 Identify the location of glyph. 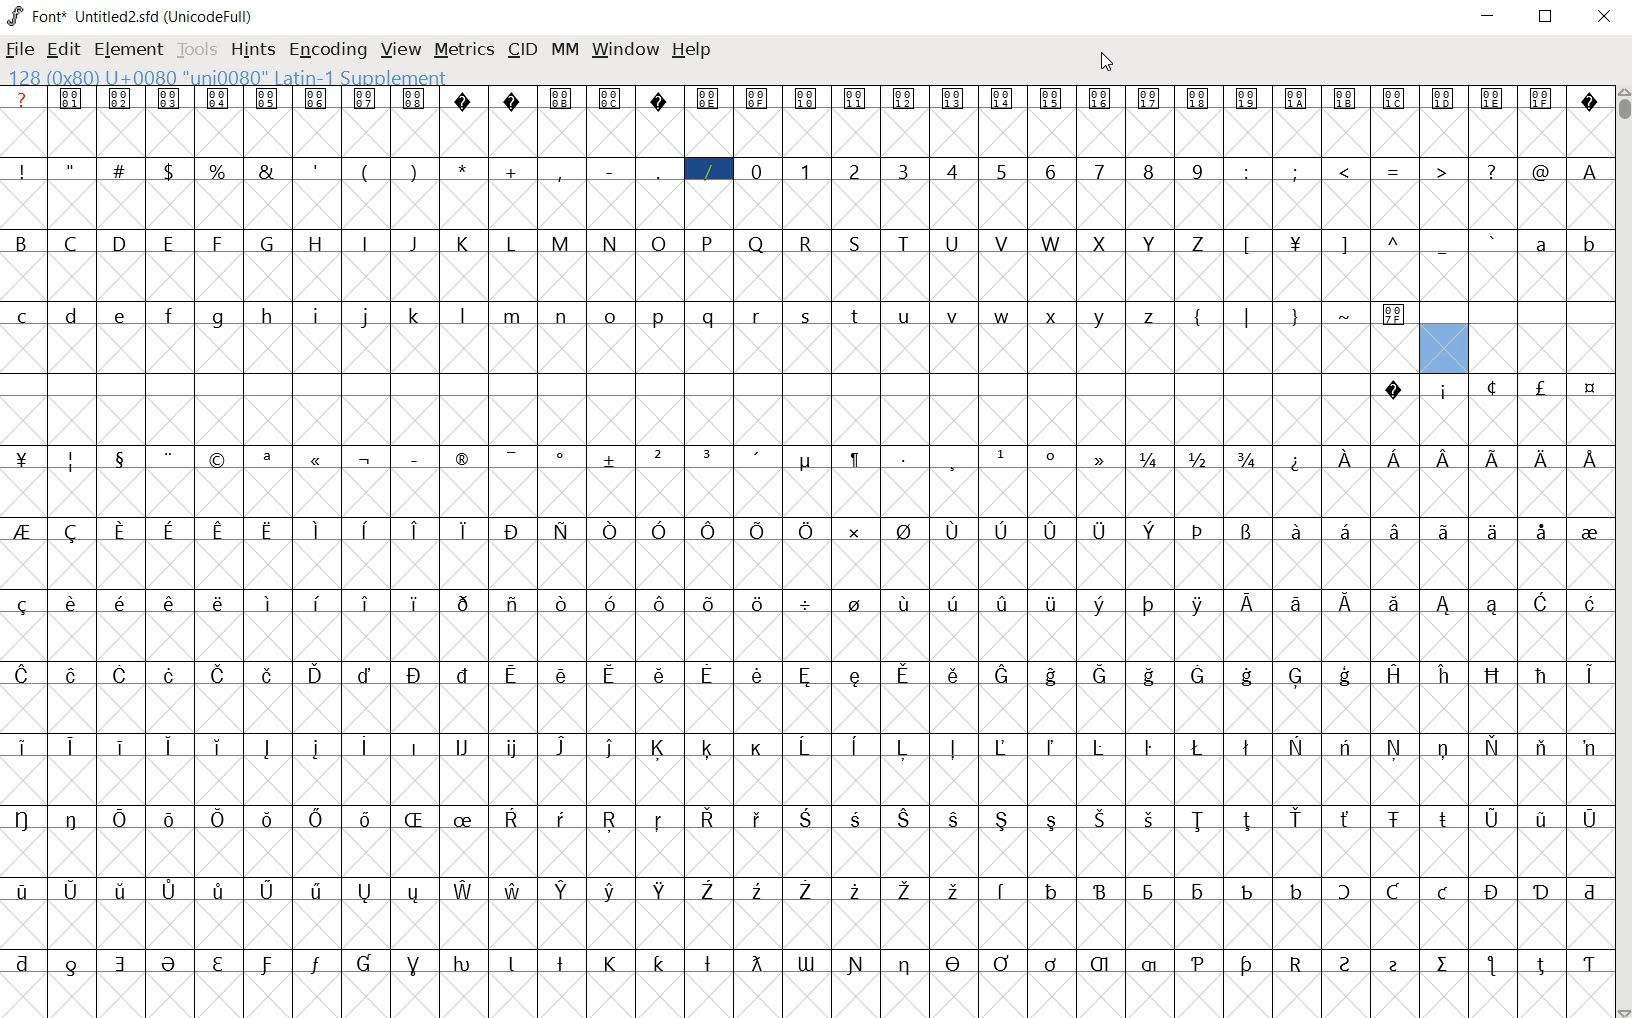
(1493, 99).